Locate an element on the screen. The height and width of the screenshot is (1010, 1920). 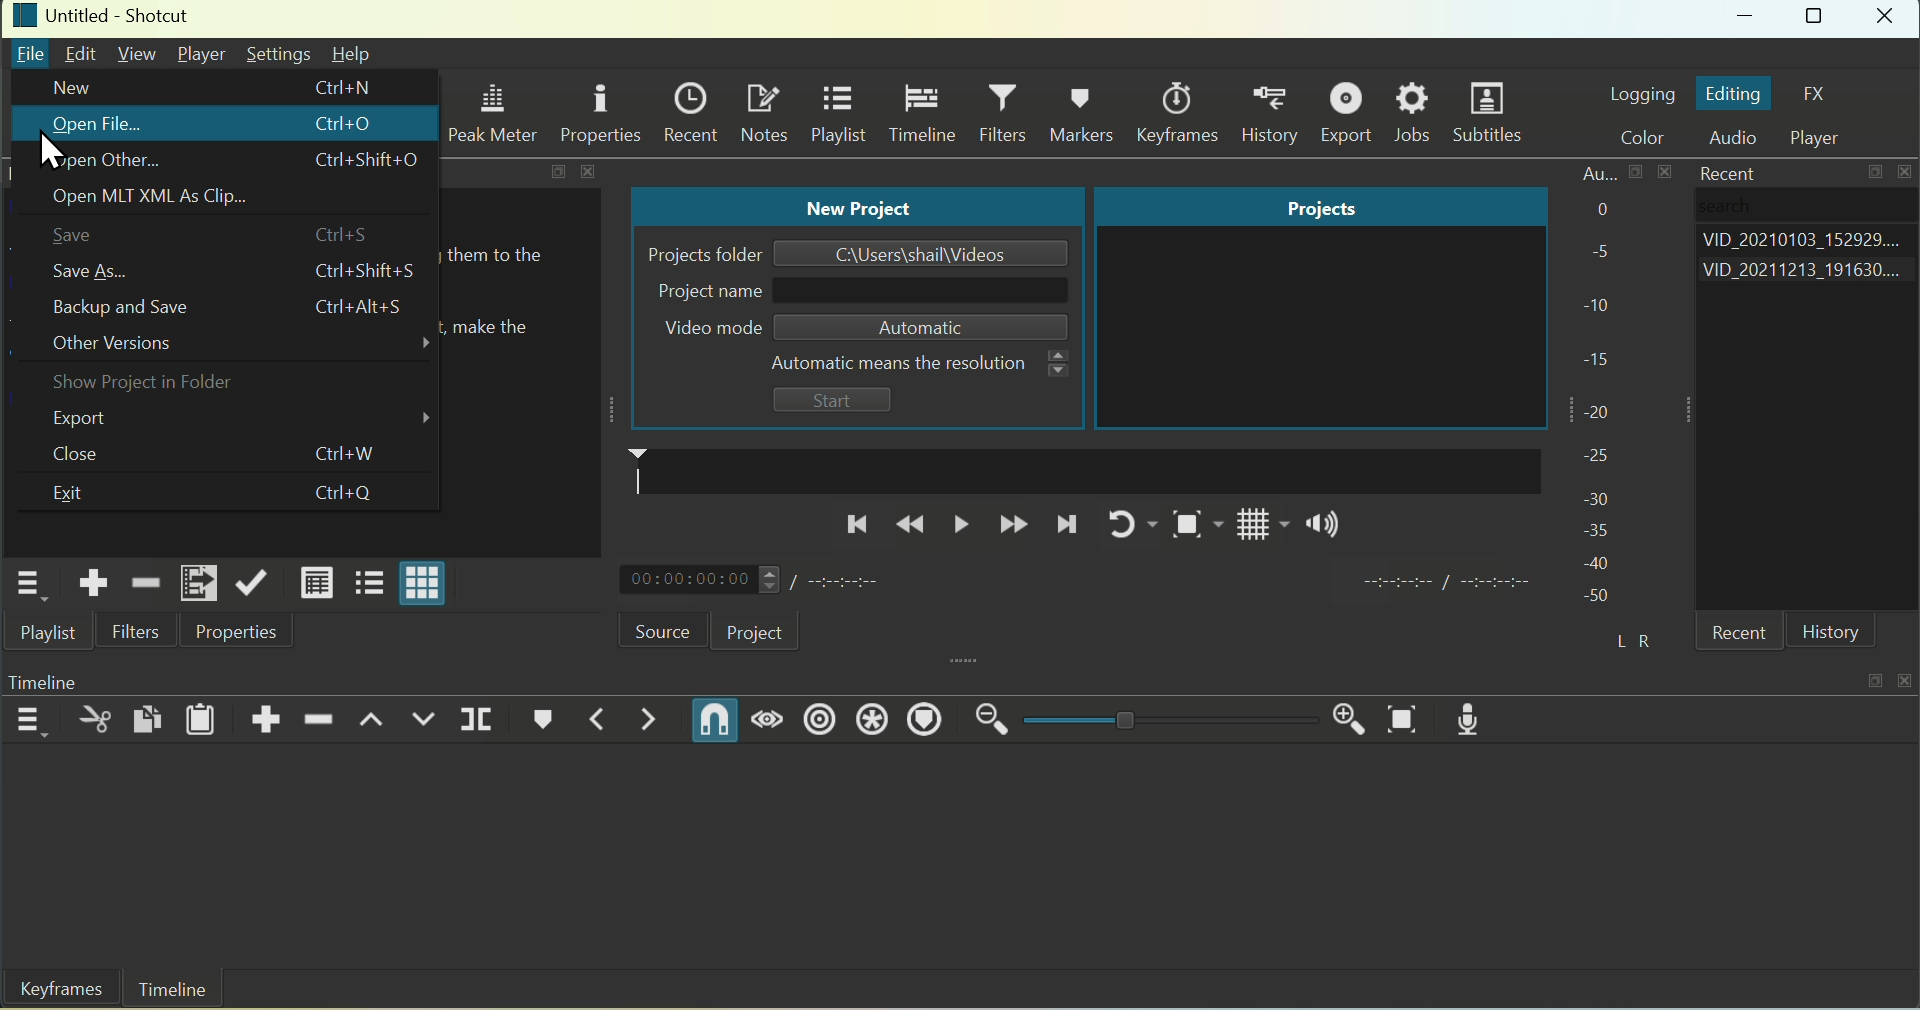
Append is located at coordinates (269, 715).